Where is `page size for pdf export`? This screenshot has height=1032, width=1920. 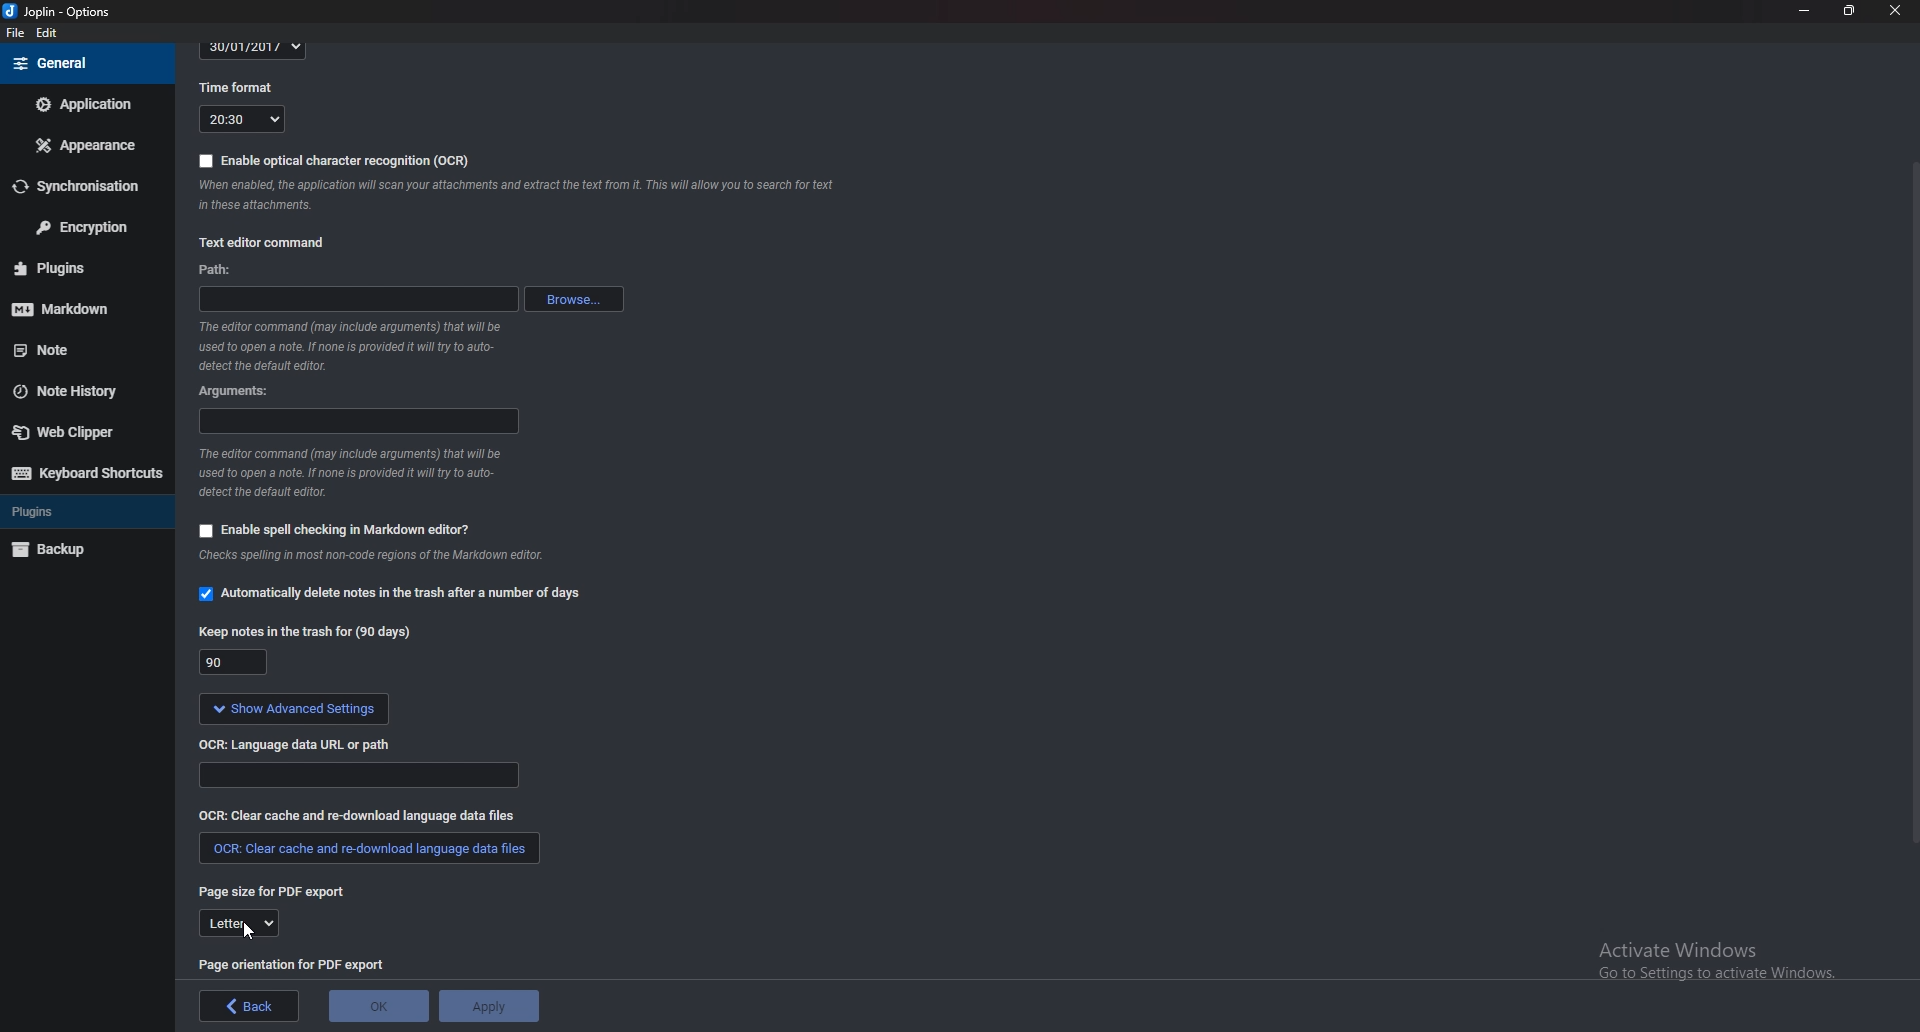 page size for pdf export is located at coordinates (278, 893).